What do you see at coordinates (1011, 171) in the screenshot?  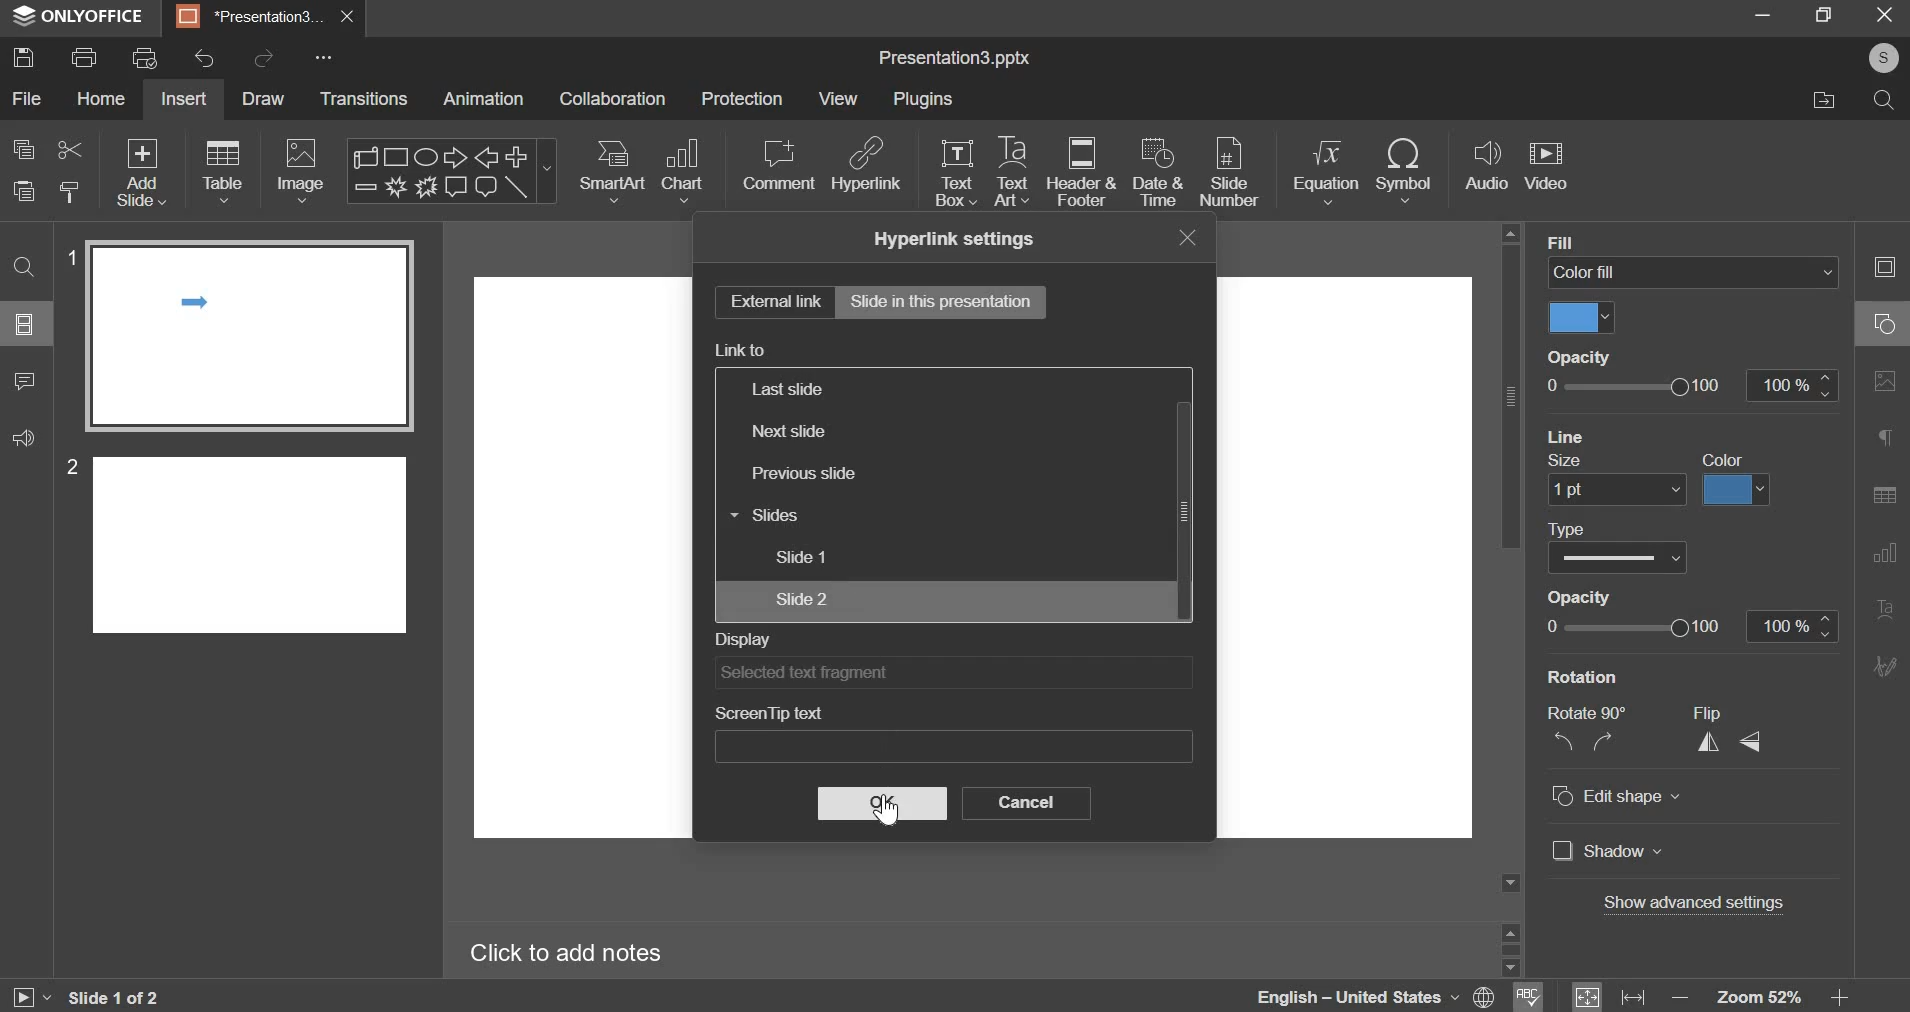 I see `text art` at bounding box center [1011, 171].